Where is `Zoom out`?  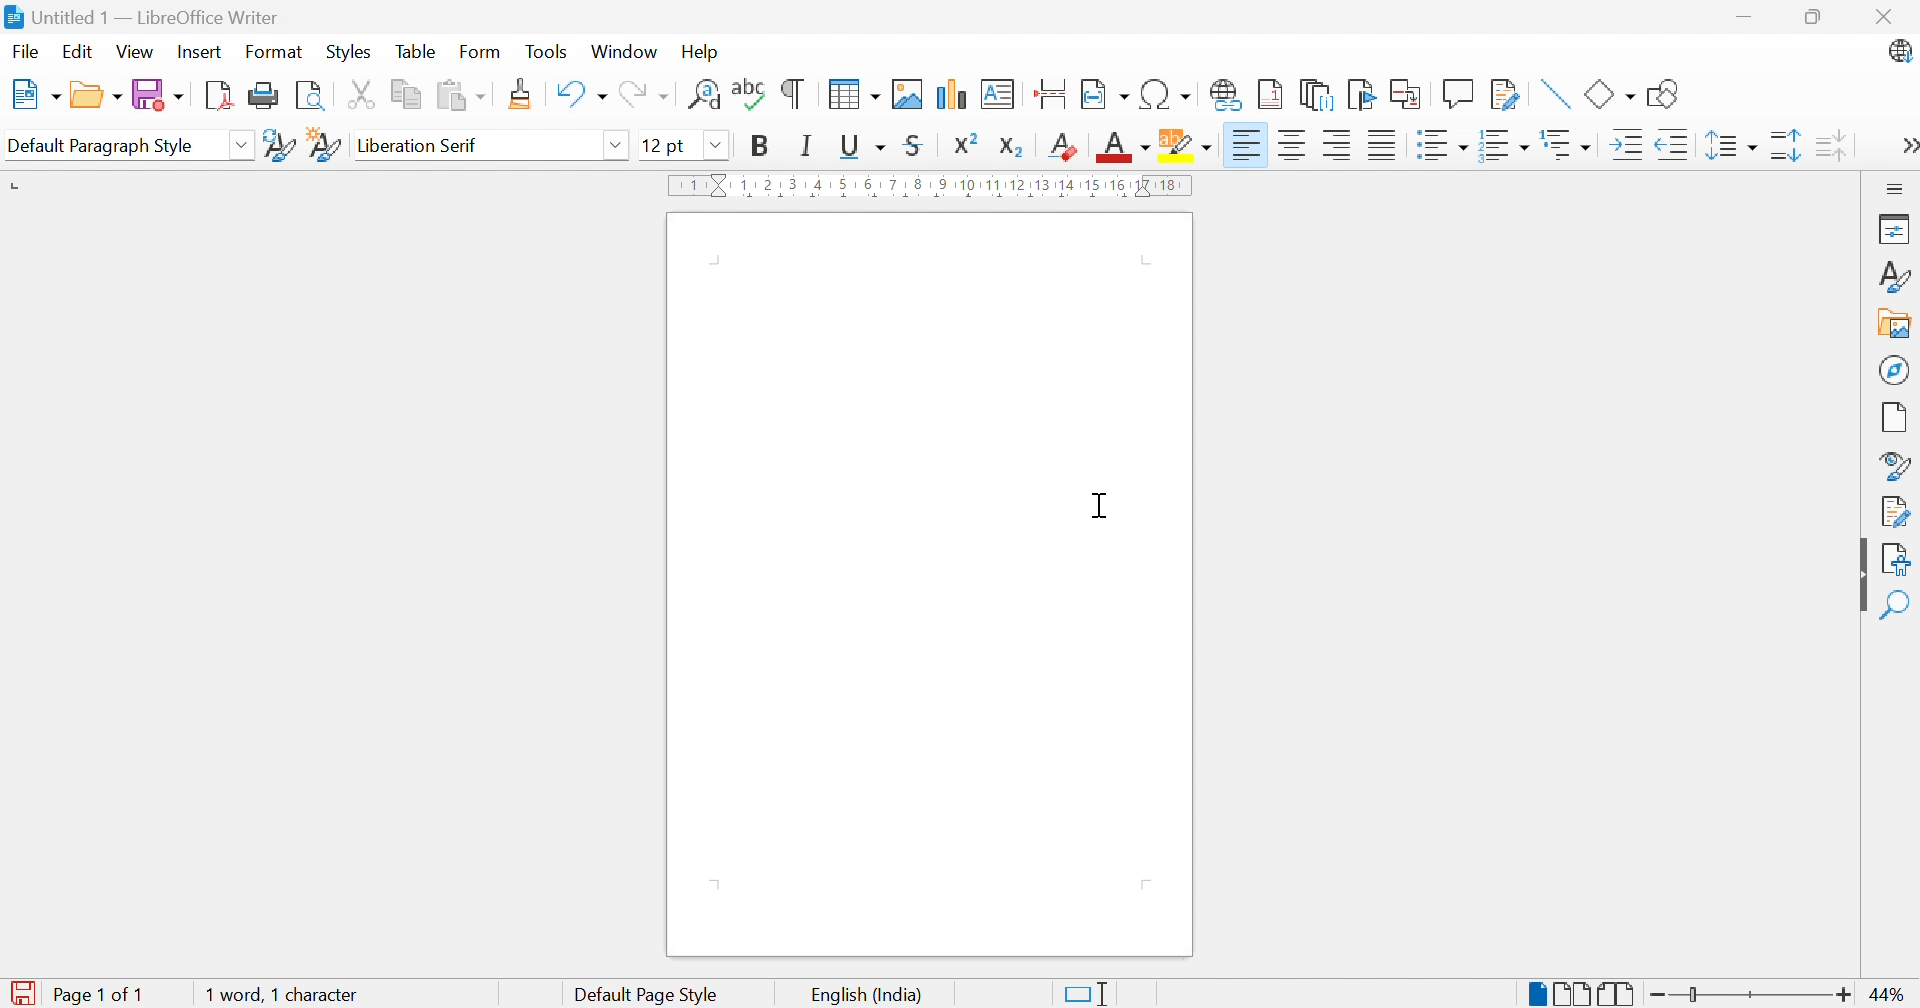
Zoom out is located at coordinates (1650, 995).